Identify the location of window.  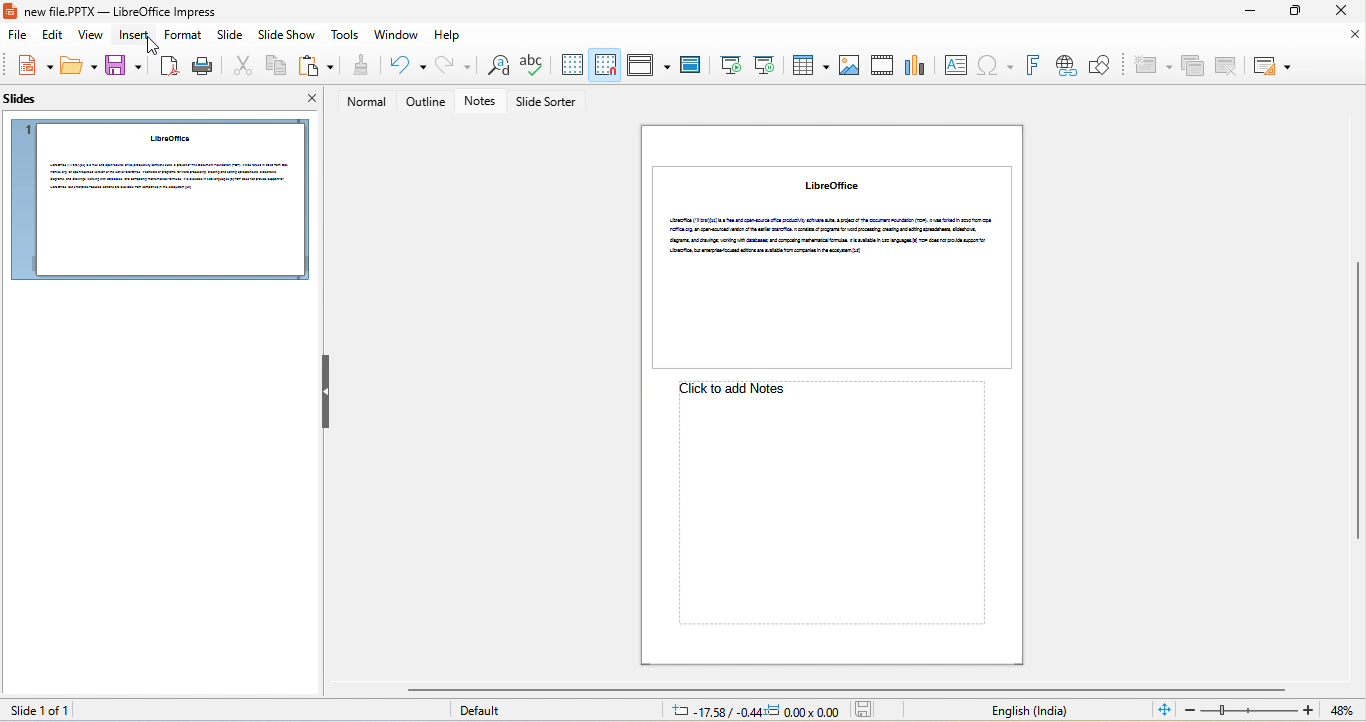
(397, 35).